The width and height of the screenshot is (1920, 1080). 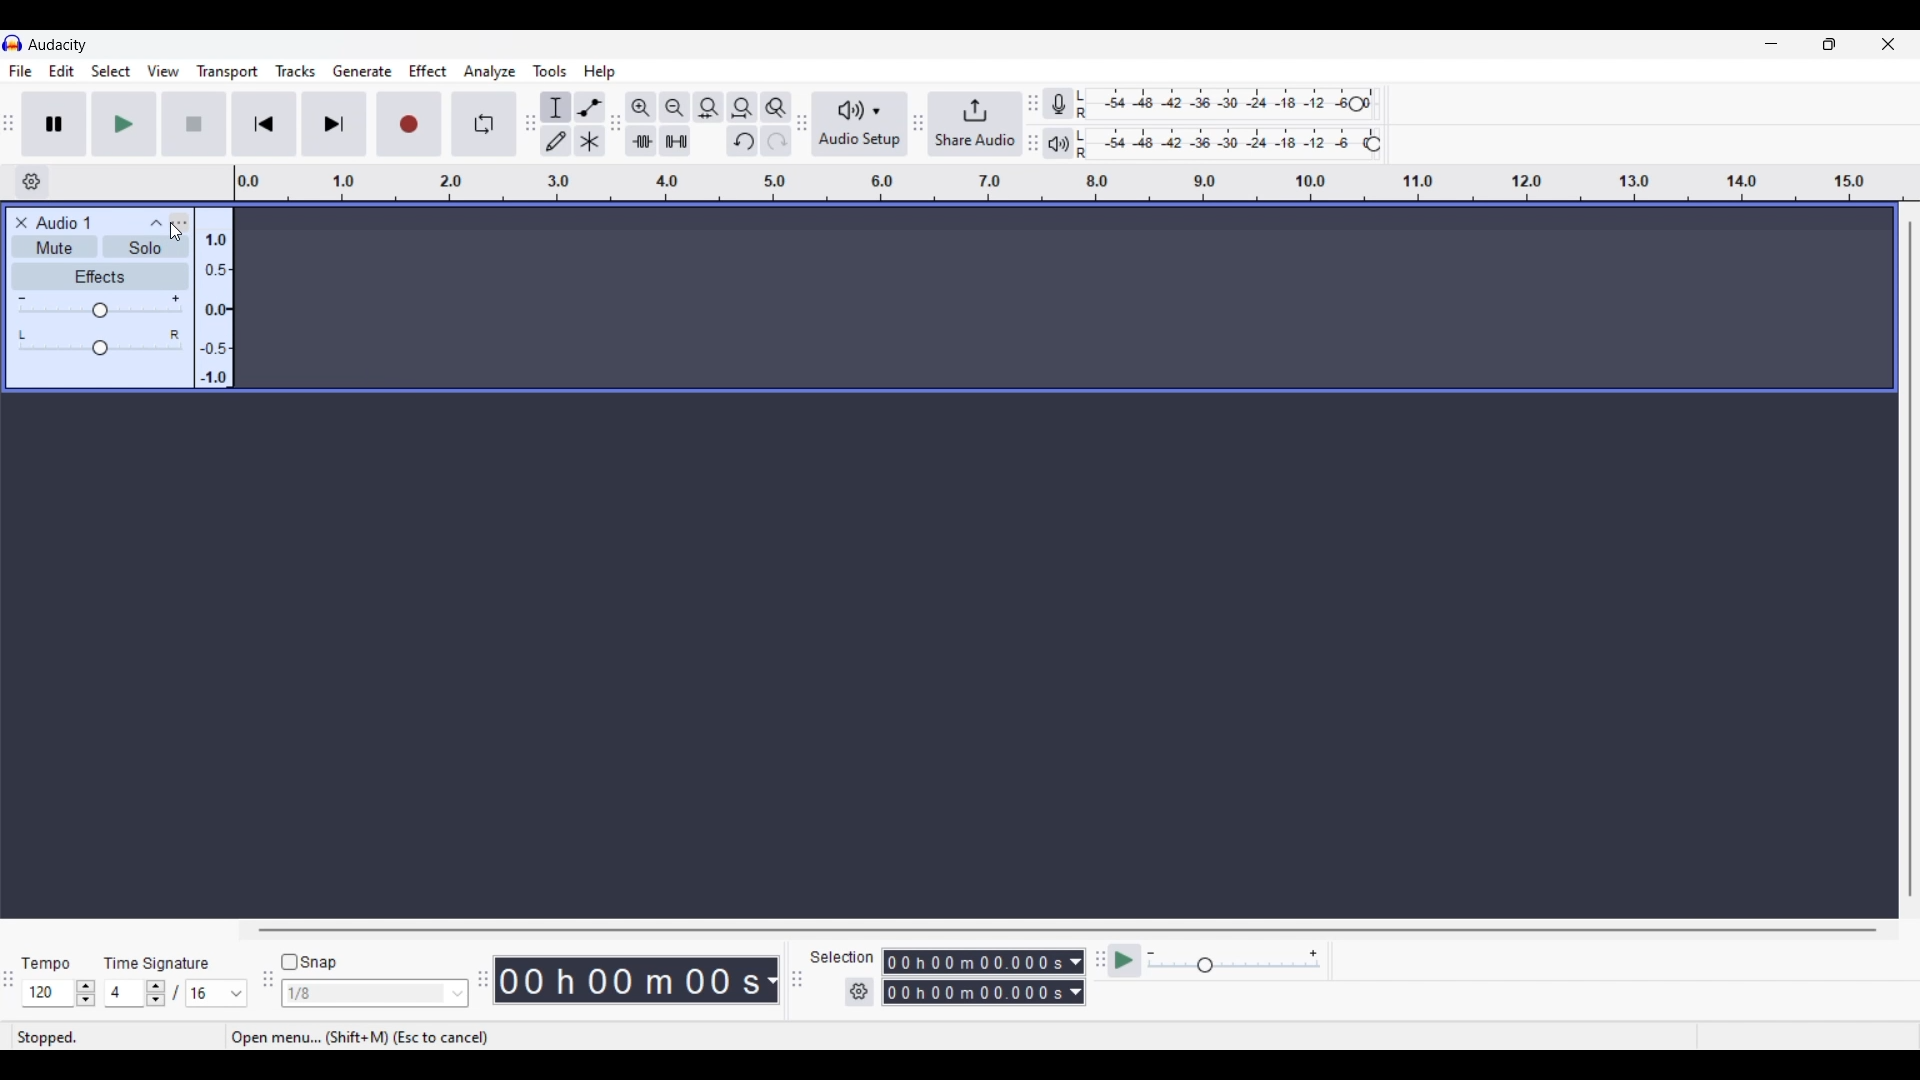 What do you see at coordinates (1234, 967) in the screenshot?
I see `Slider to change playback speed` at bounding box center [1234, 967].